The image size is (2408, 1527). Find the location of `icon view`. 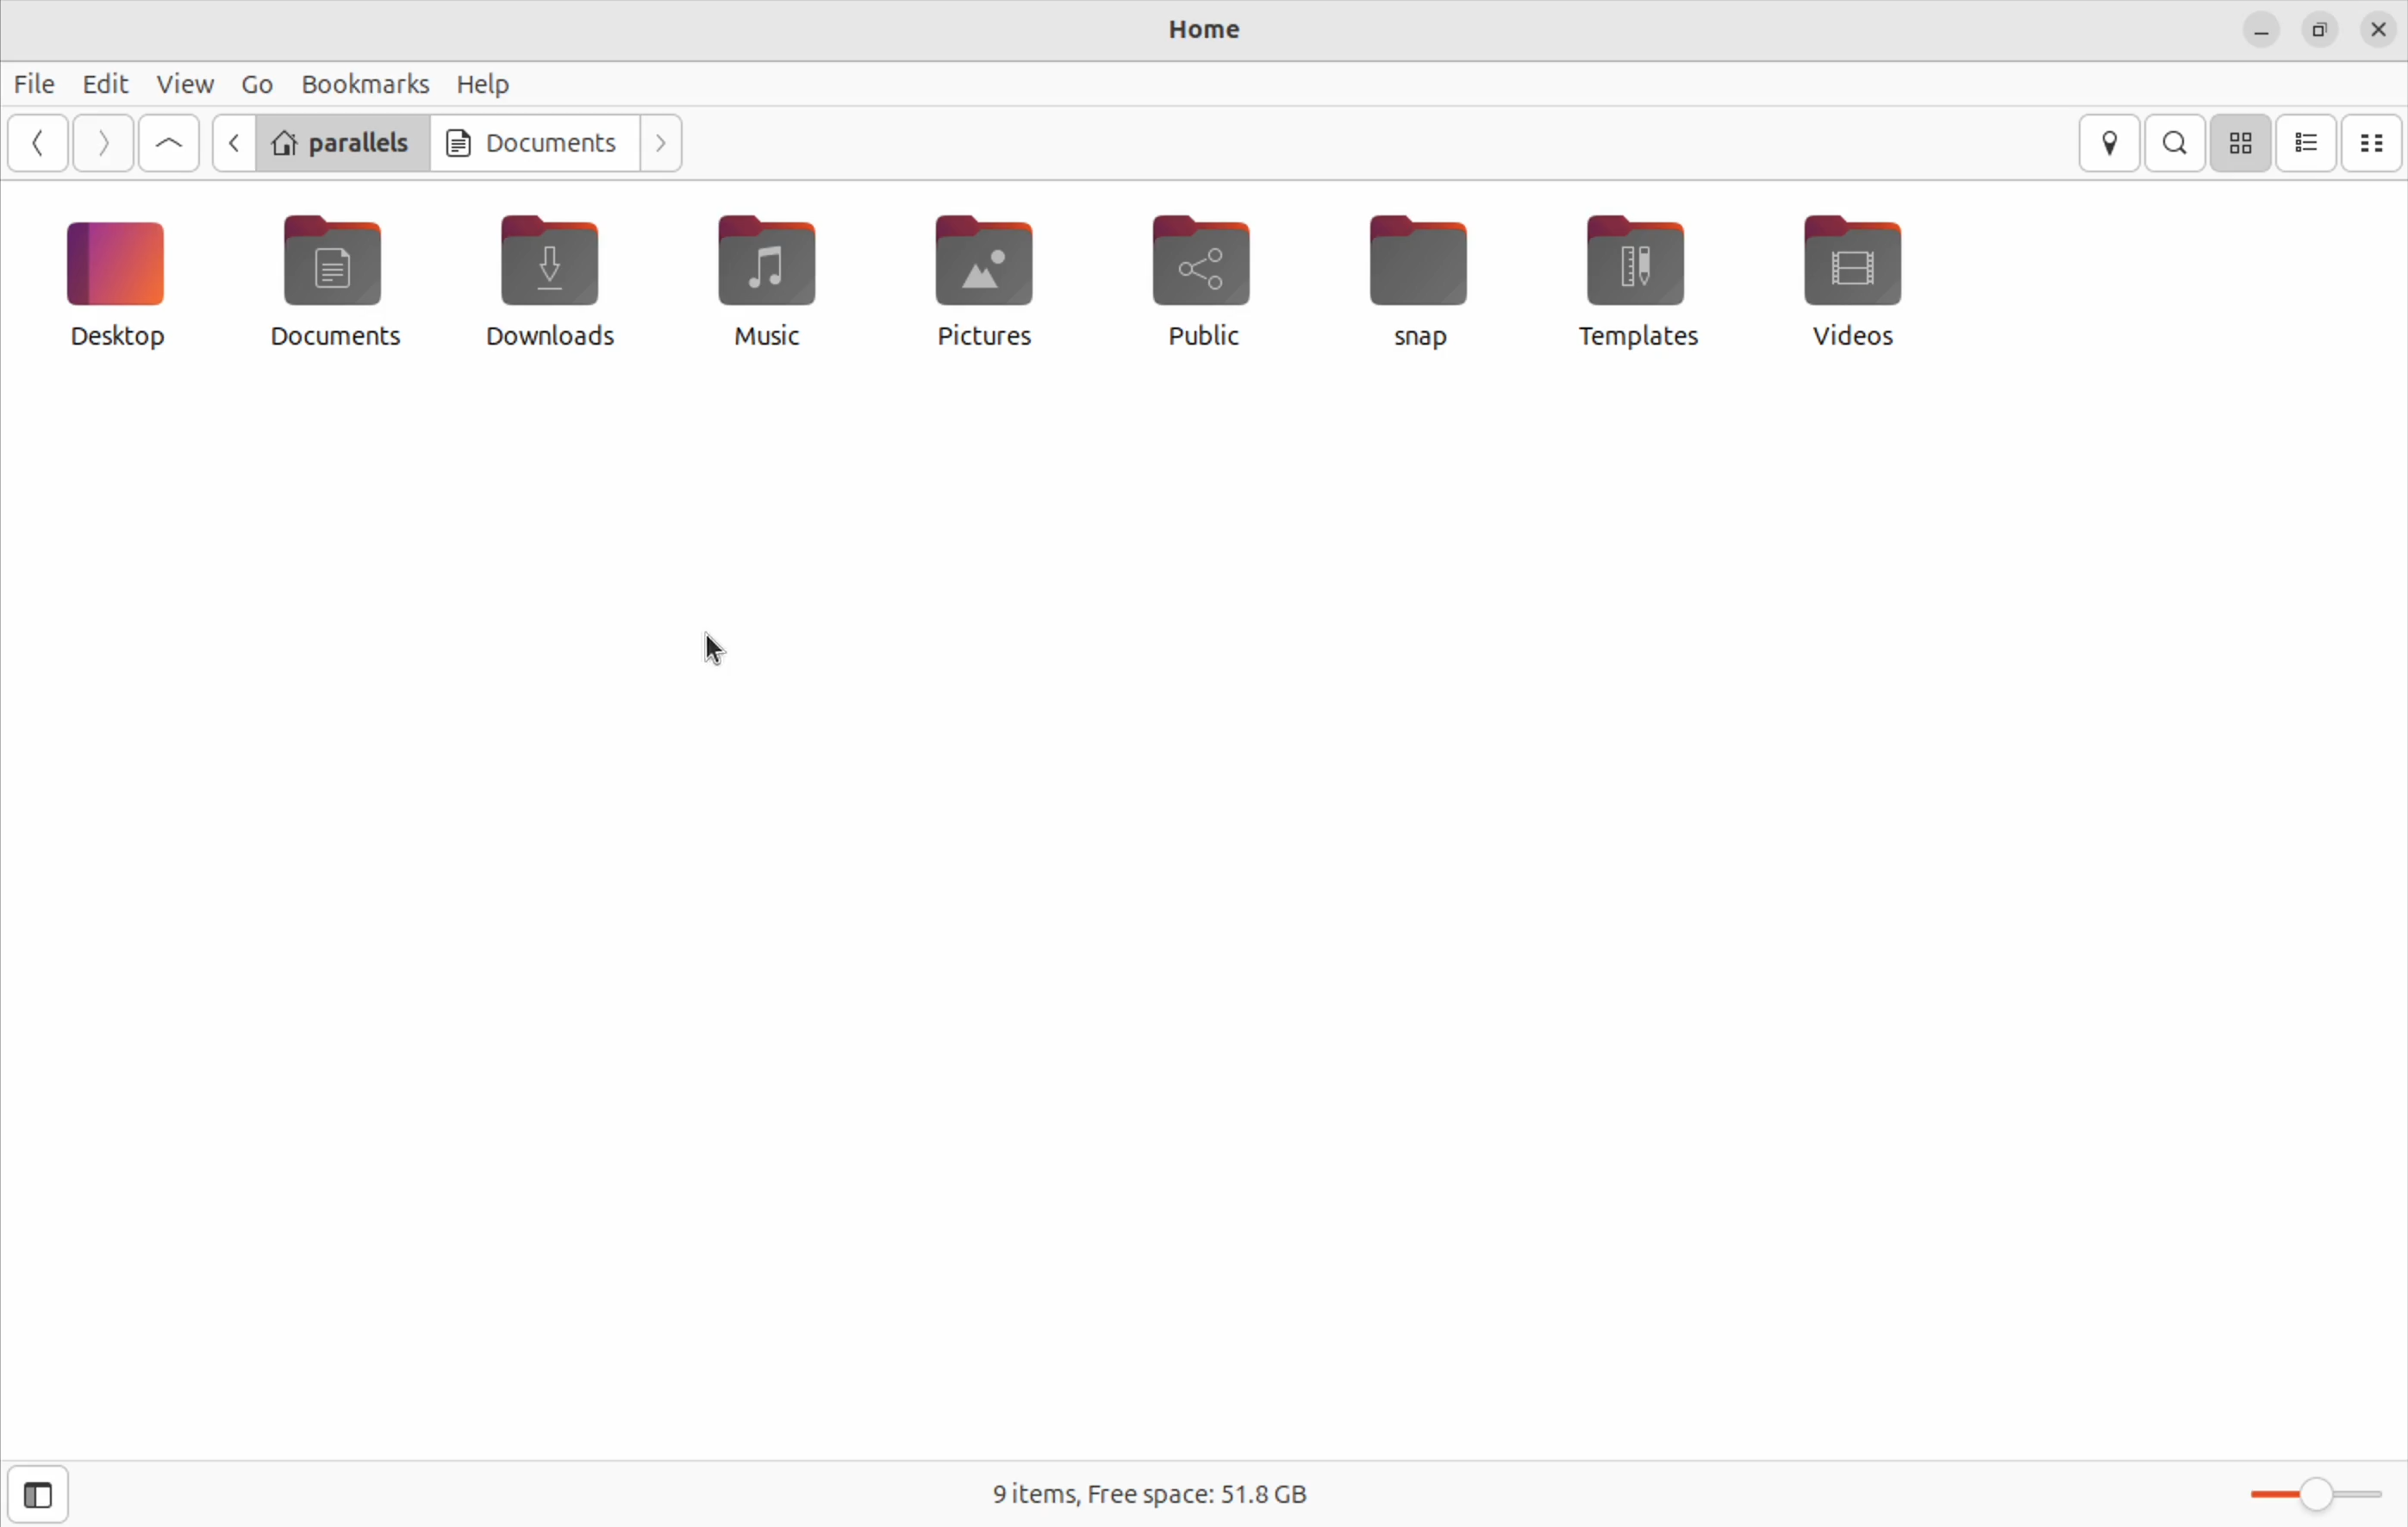

icon view is located at coordinates (2243, 142).